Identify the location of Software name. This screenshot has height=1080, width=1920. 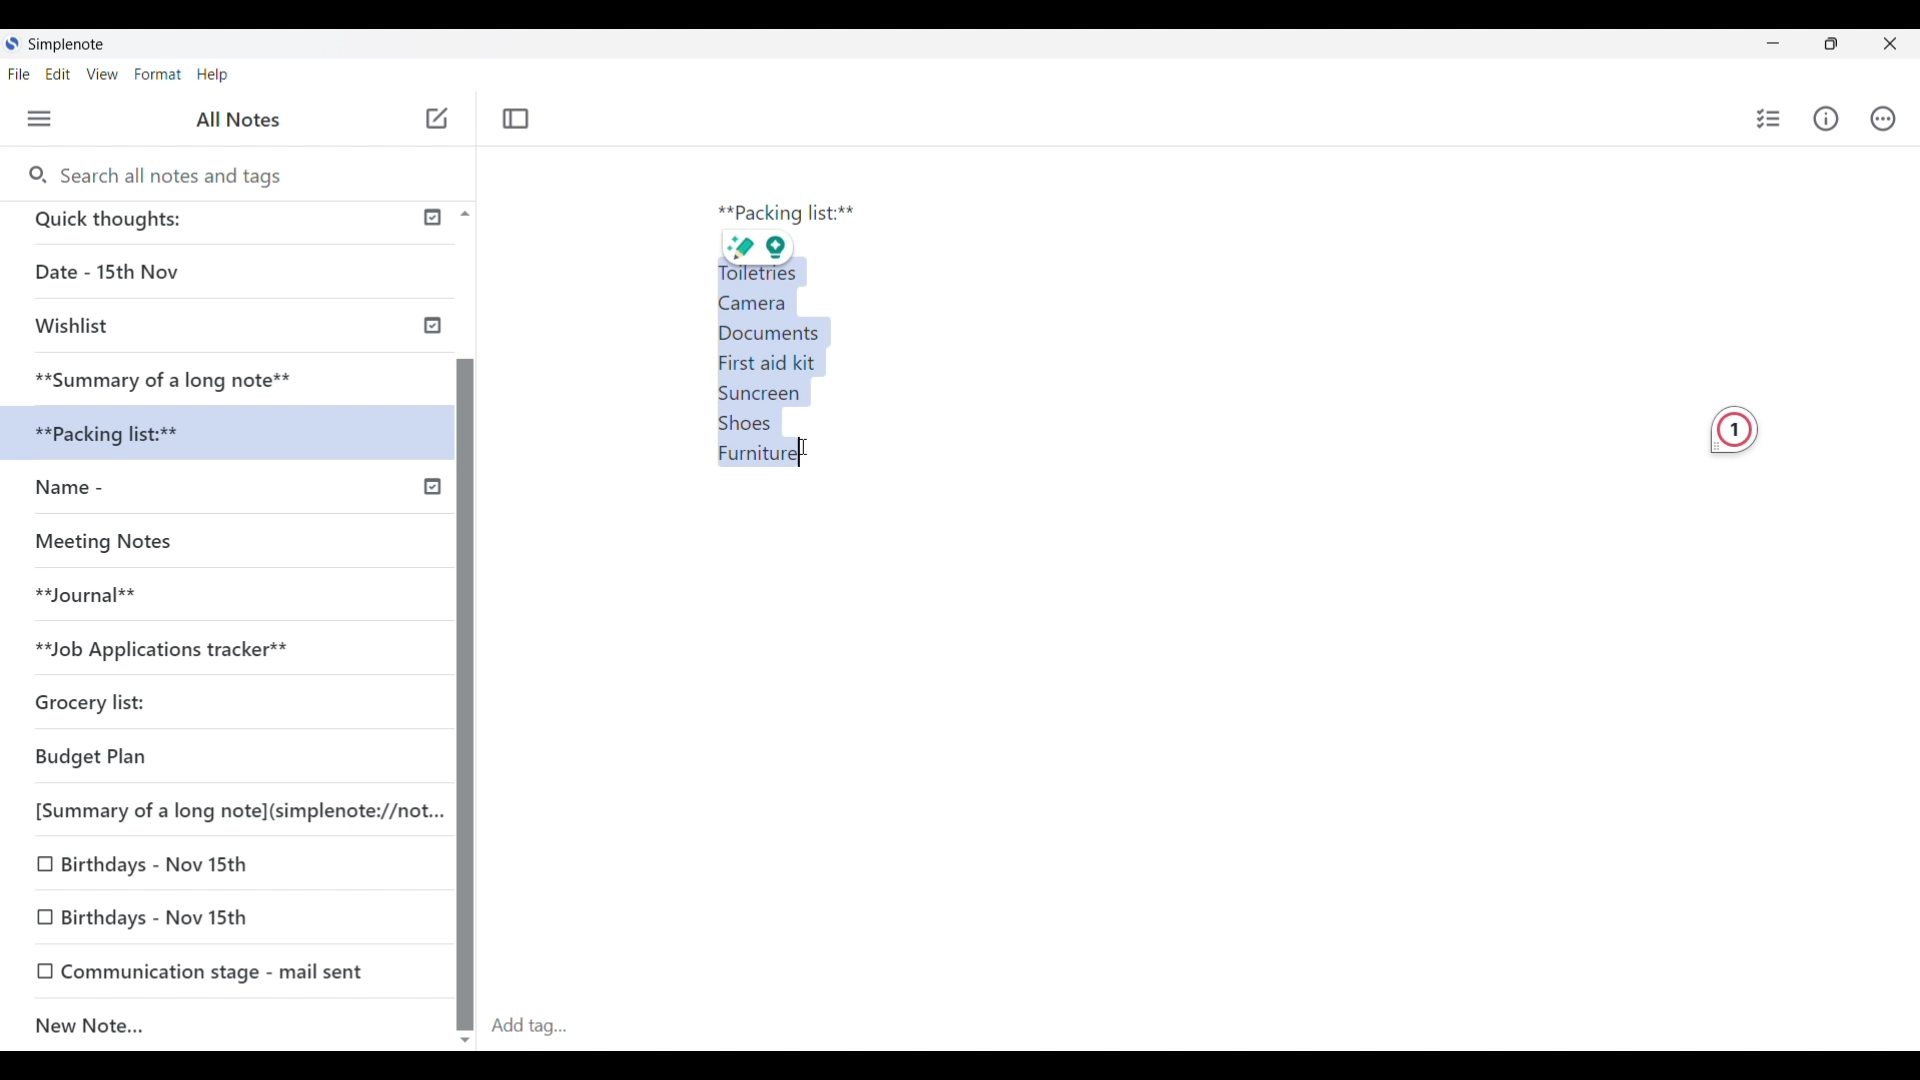
(68, 45).